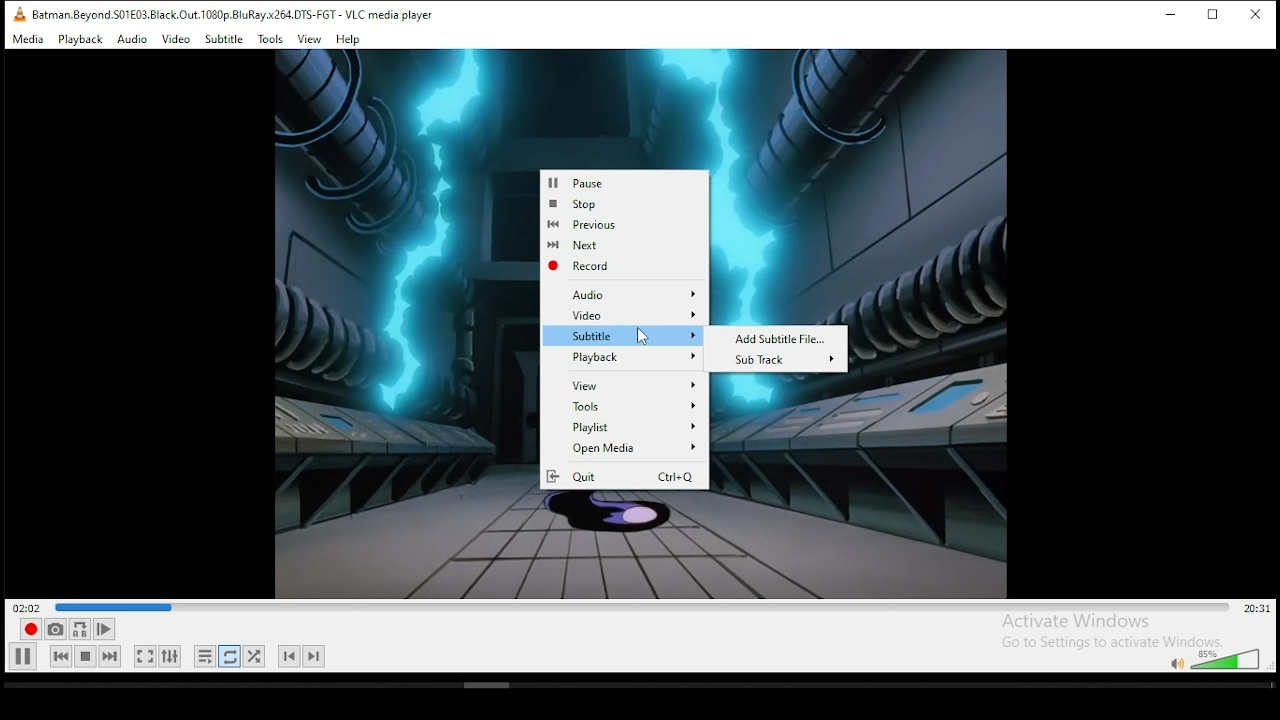 The height and width of the screenshot is (720, 1280). Describe the element at coordinates (55, 630) in the screenshot. I see `take a snapshot` at that location.